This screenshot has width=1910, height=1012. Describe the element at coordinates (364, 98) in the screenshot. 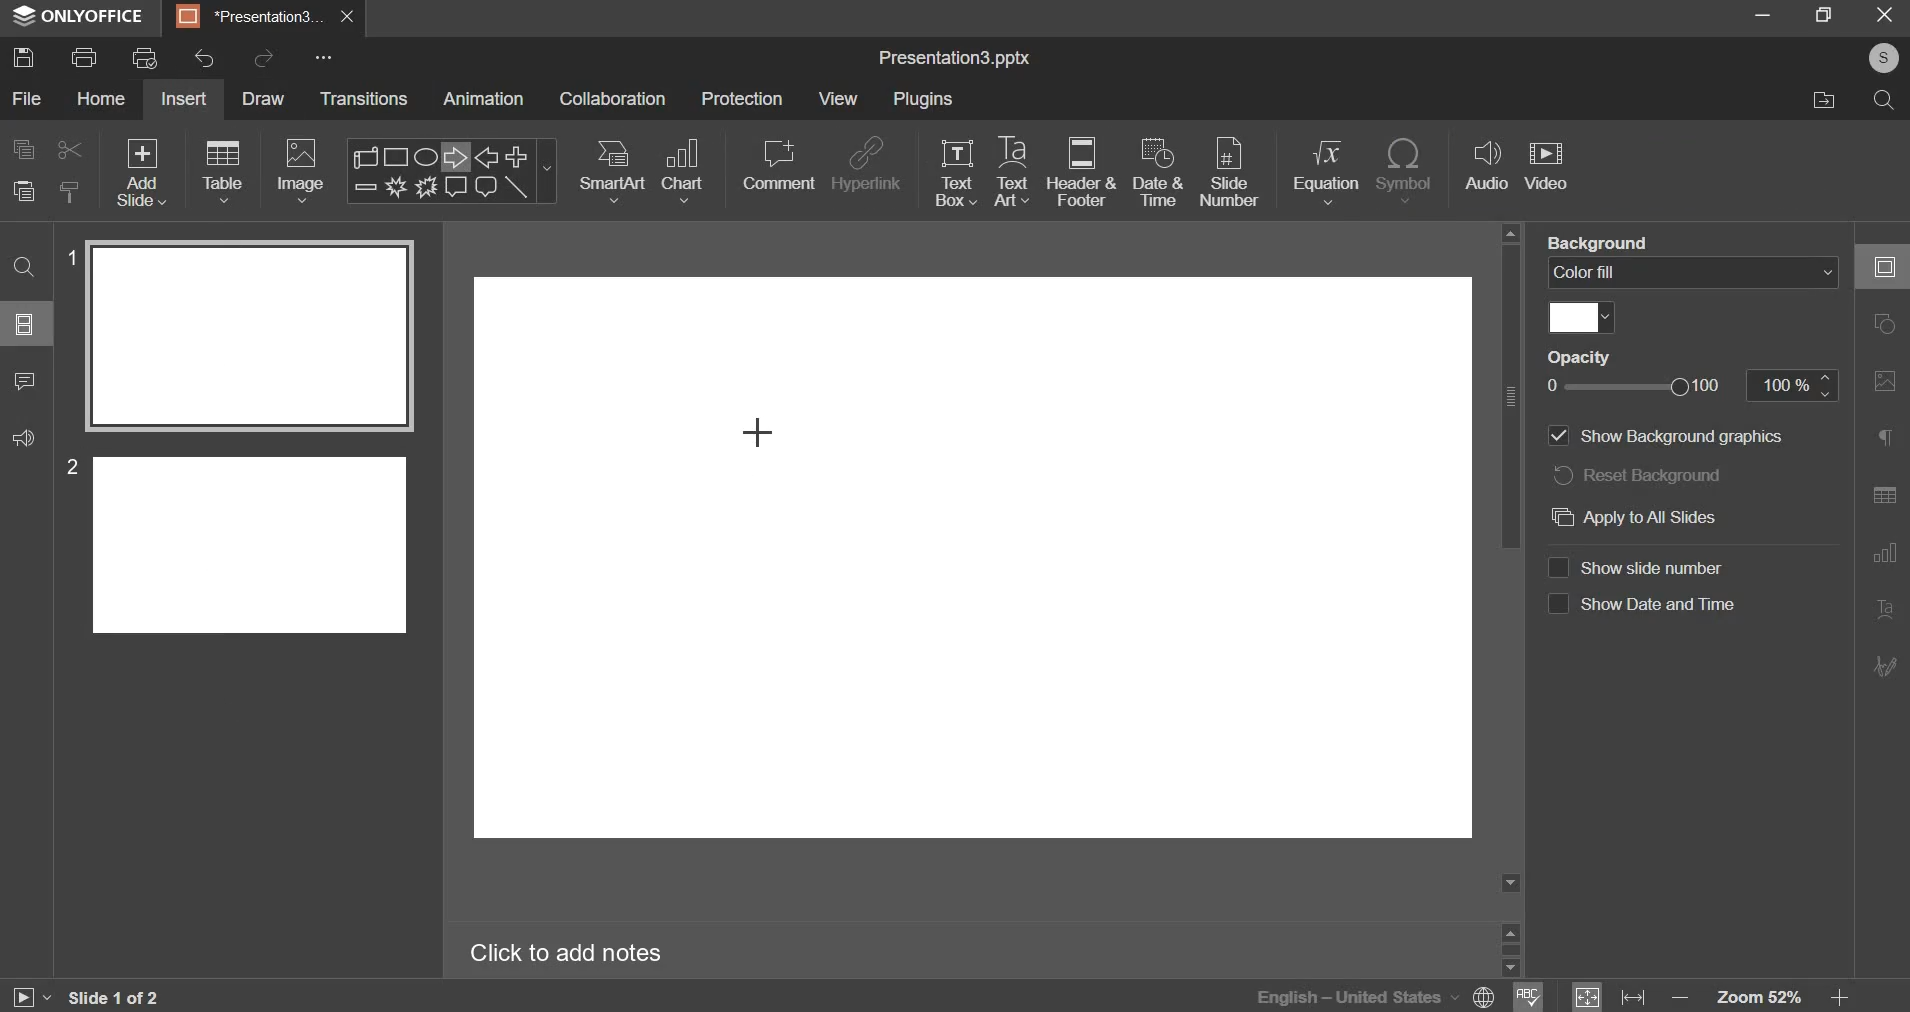

I see `transitions` at that location.